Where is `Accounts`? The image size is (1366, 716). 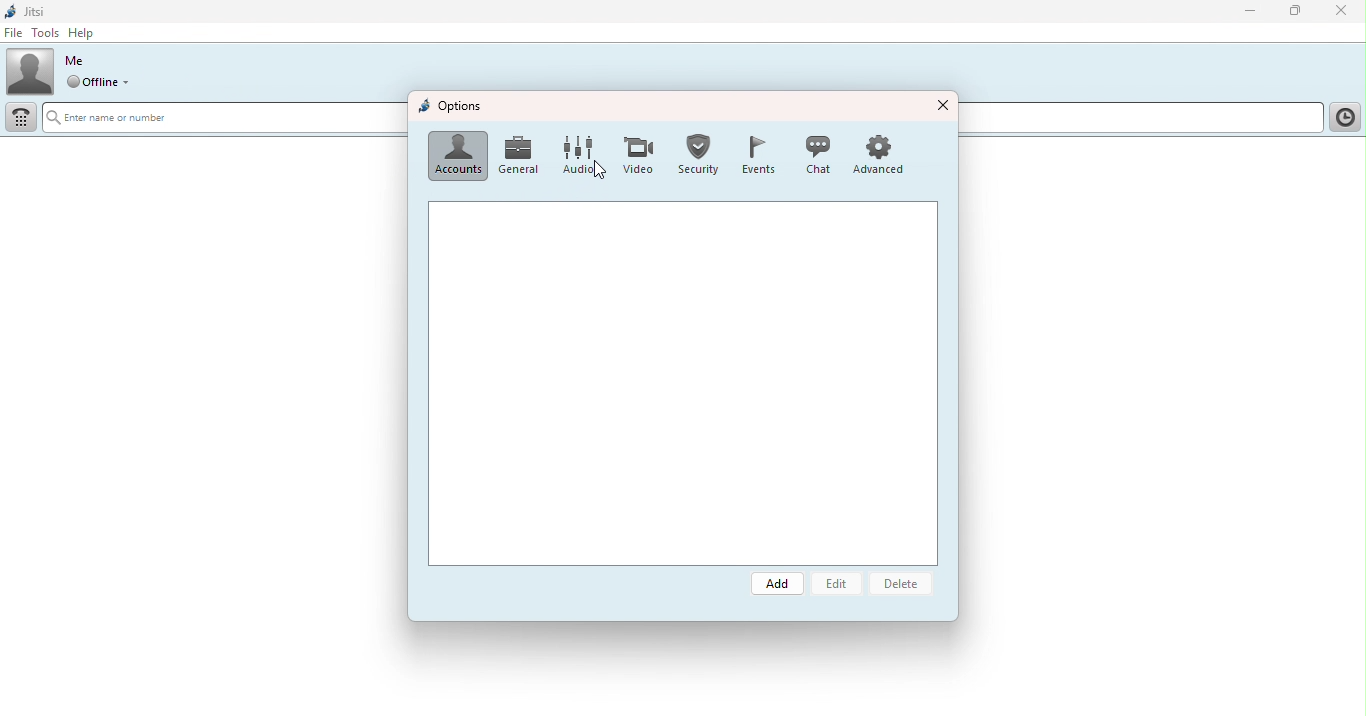 Accounts is located at coordinates (457, 156).